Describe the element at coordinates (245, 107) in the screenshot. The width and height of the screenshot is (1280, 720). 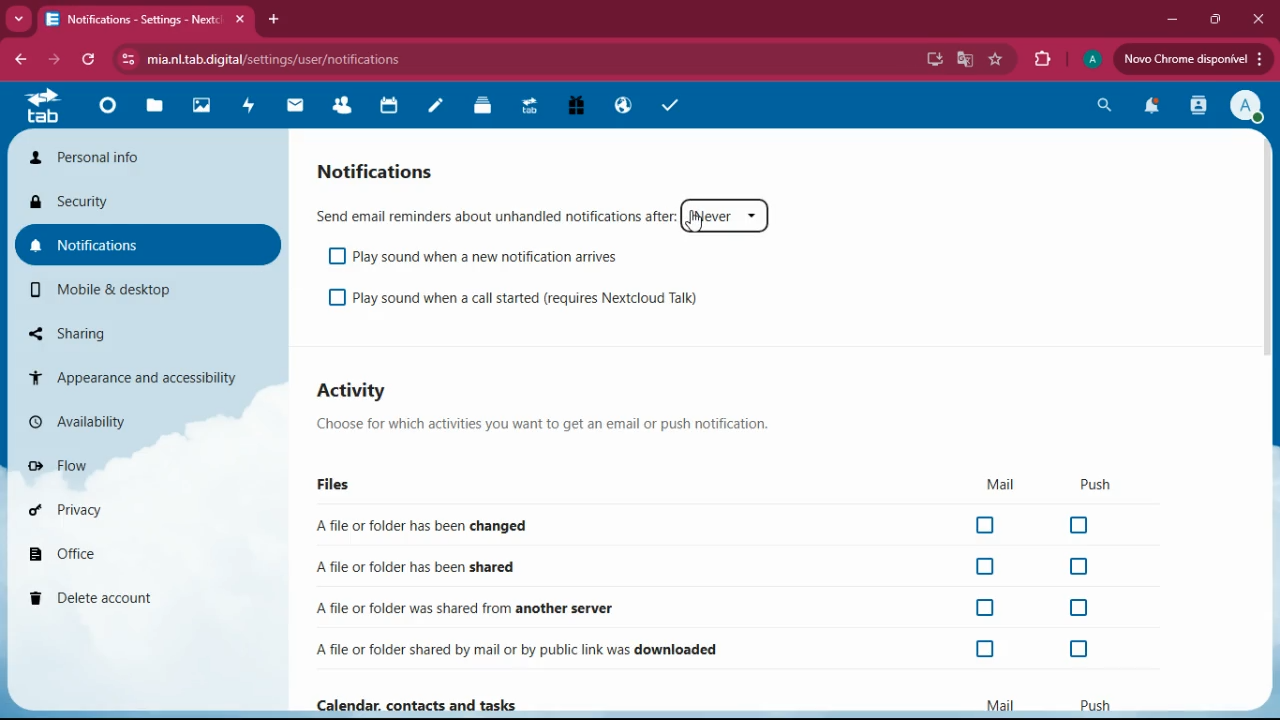
I see `activity` at that location.